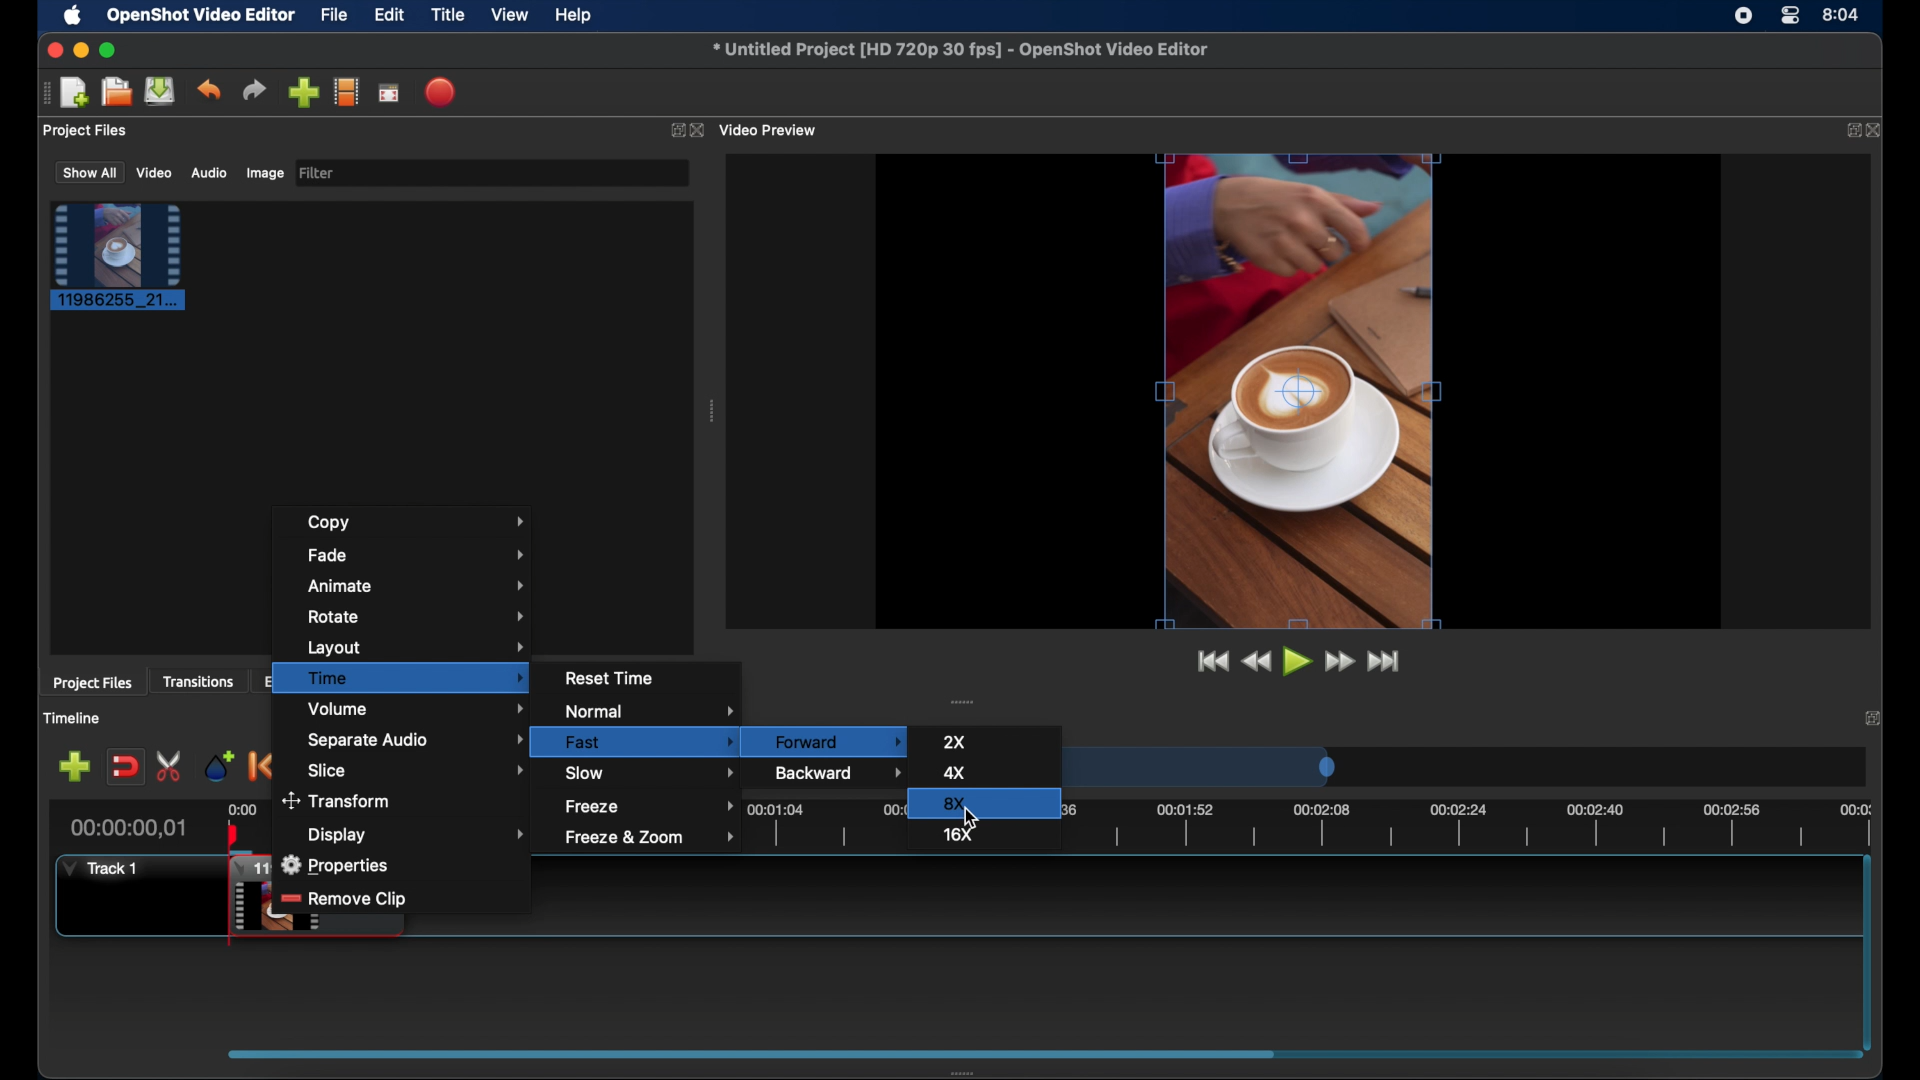 The image size is (1920, 1080). What do you see at coordinates (1257, 662) in the screenshot?
I see `rewind` at bounding box center [1257, 662].